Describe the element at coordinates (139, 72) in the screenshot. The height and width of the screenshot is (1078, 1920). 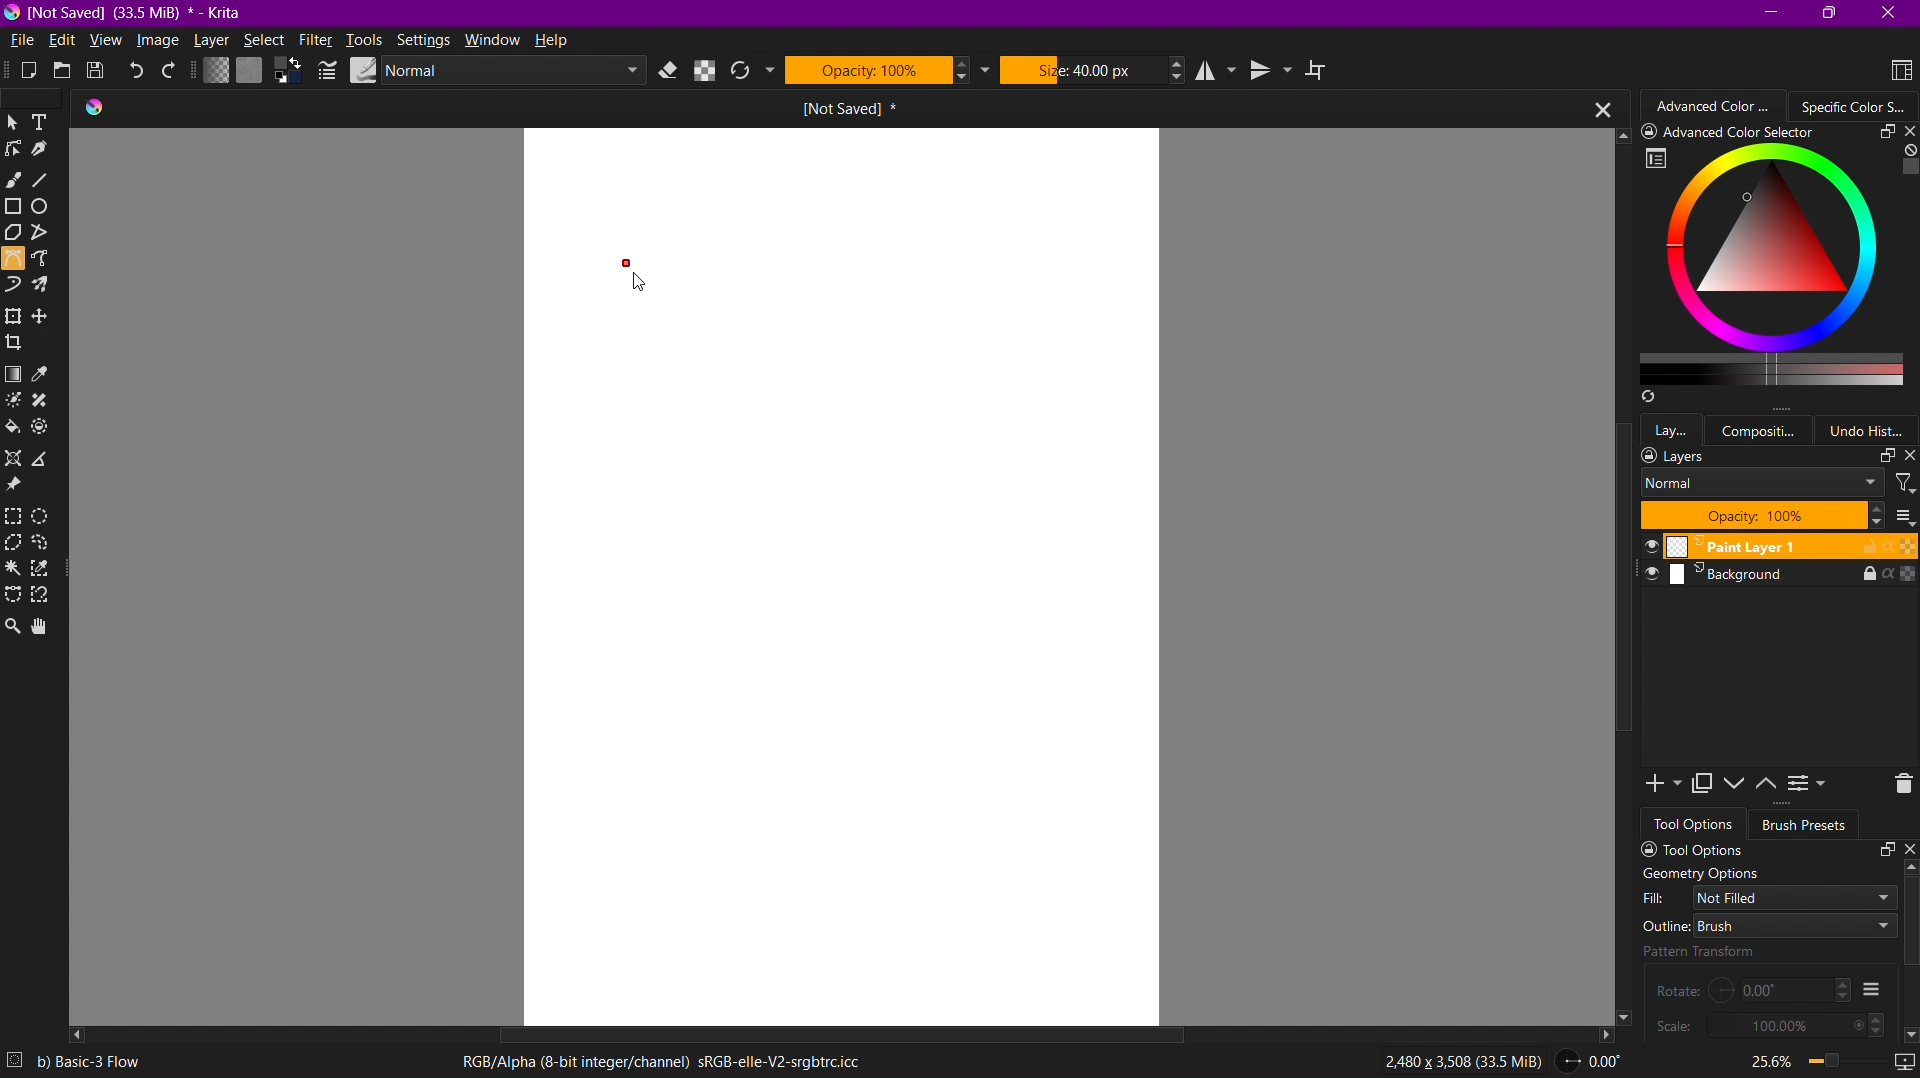
I see `Undo` at that location.